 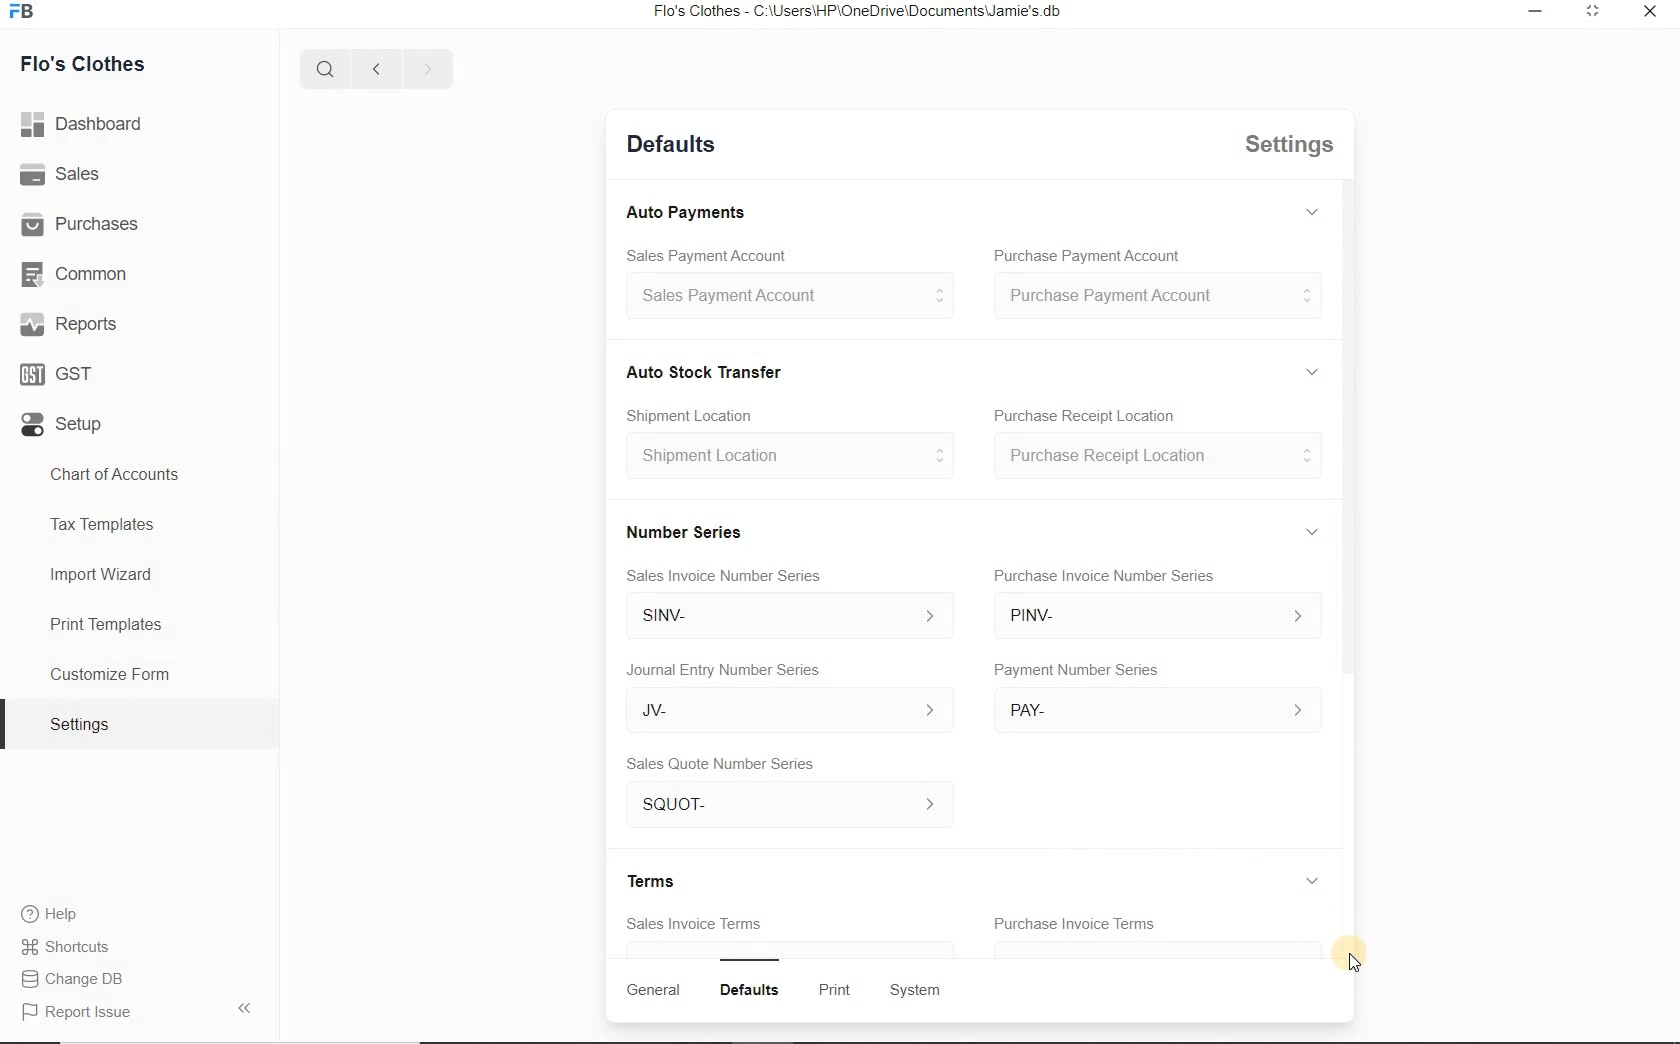 What do you see at coordinates (140, 475) in the screenshot?
I see `Chart of accounts` at bounding box center [140, 475].